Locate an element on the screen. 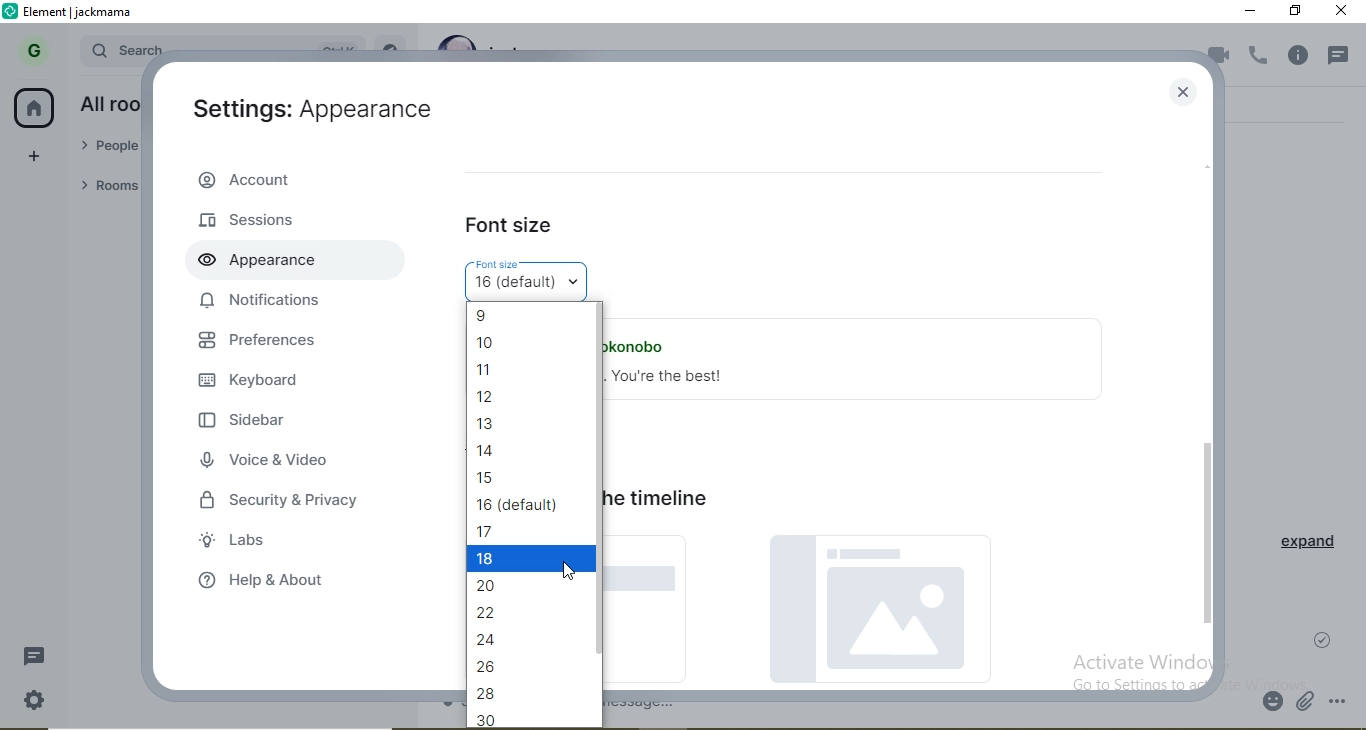  28 is located at coordinates (520, 693).